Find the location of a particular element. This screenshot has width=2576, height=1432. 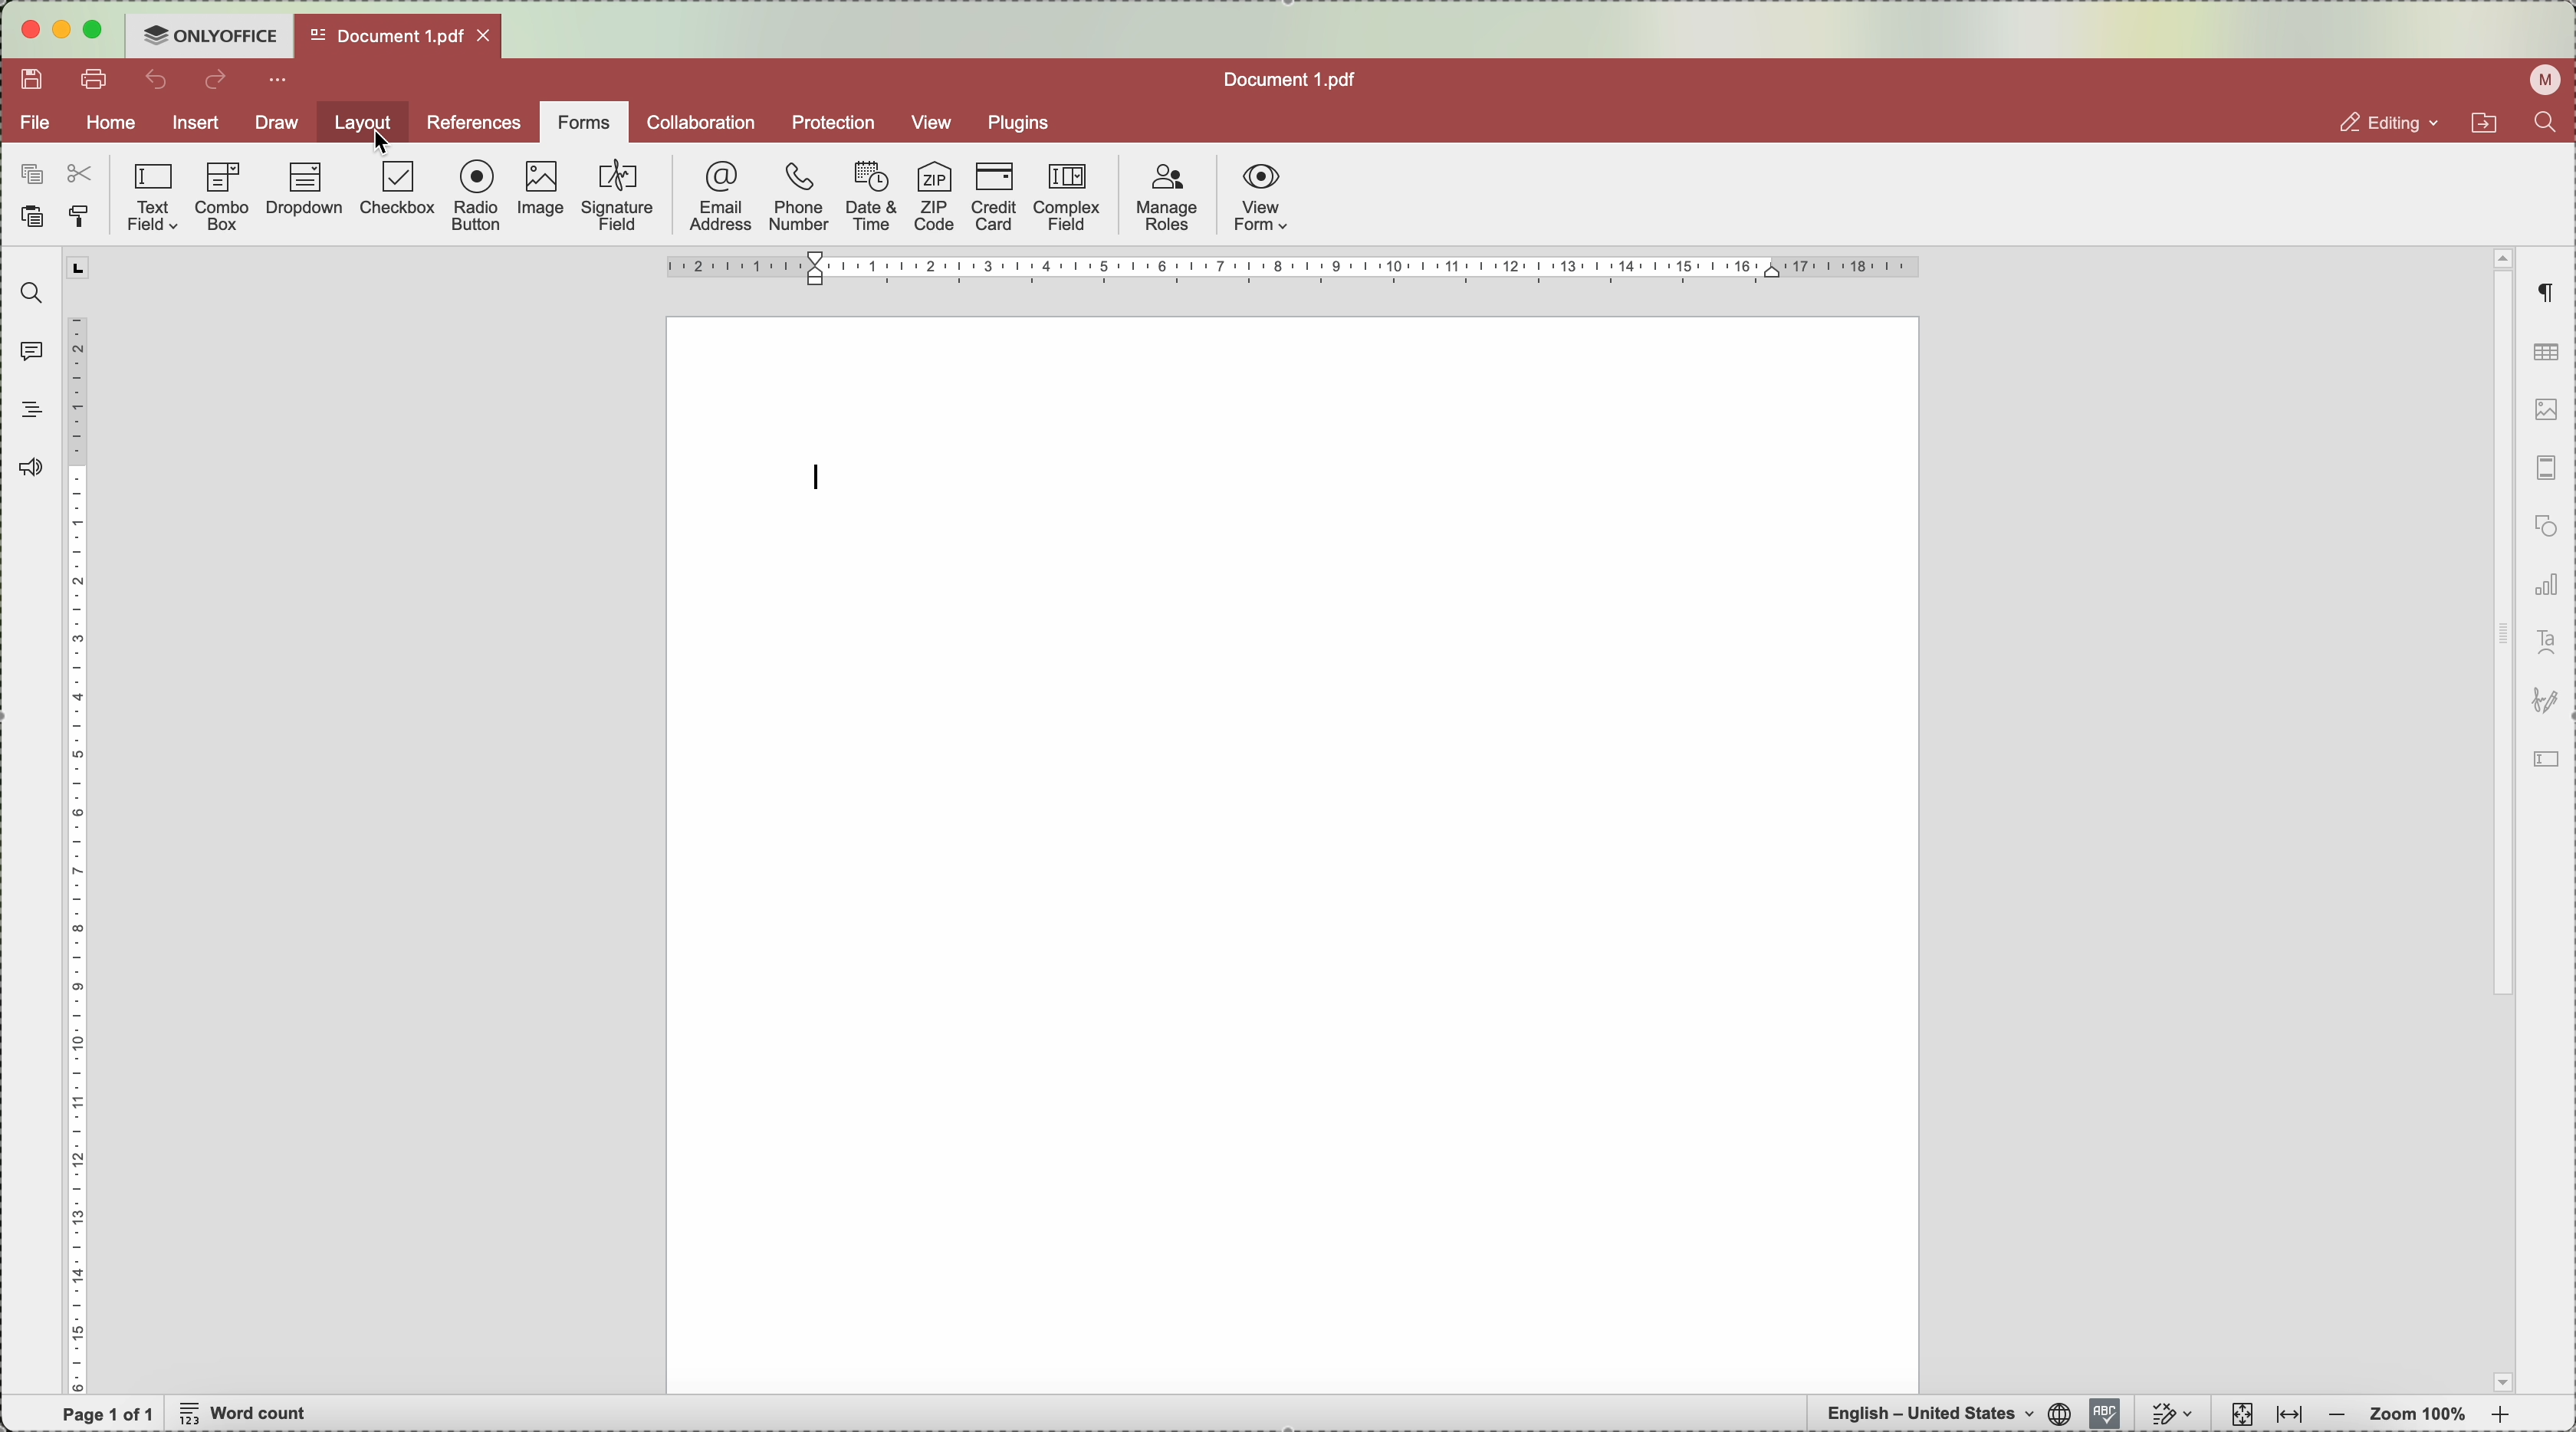

zoom out is located at coordinates (2337, 1416).